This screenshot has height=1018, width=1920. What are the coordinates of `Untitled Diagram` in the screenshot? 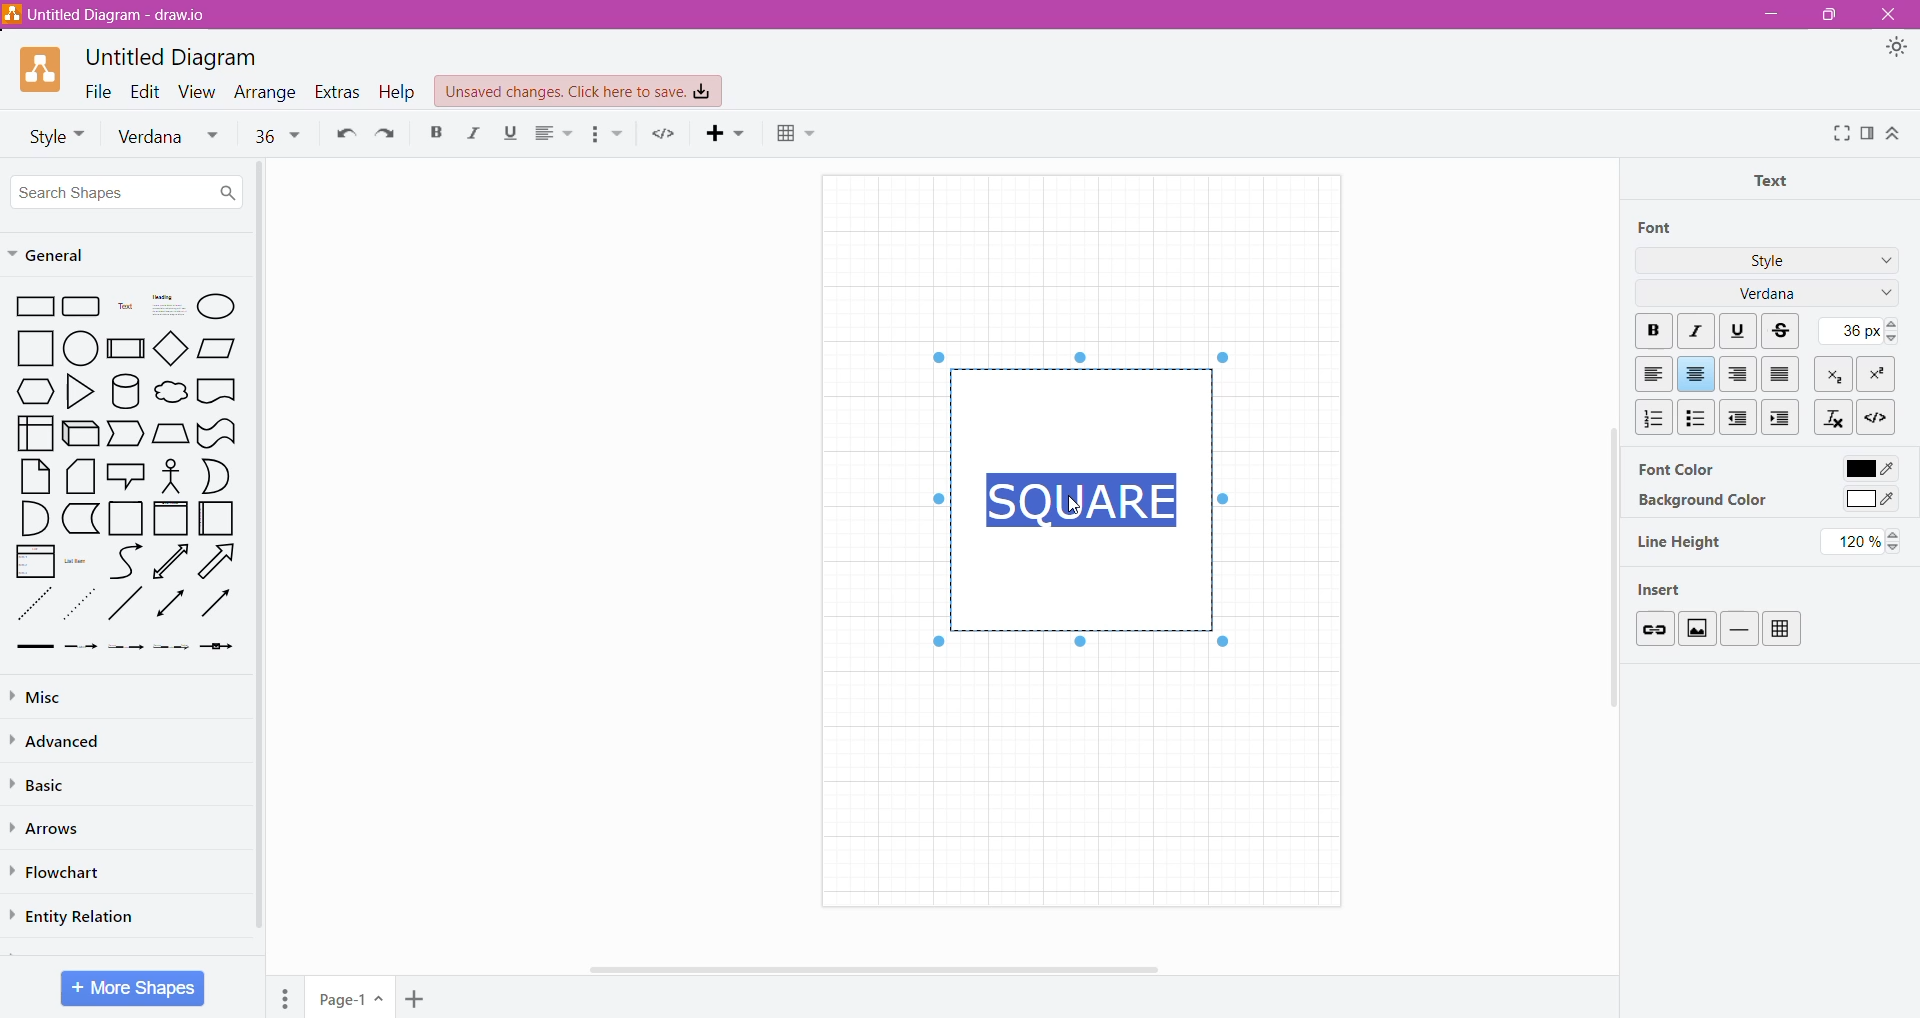 It's located at (177, 57).